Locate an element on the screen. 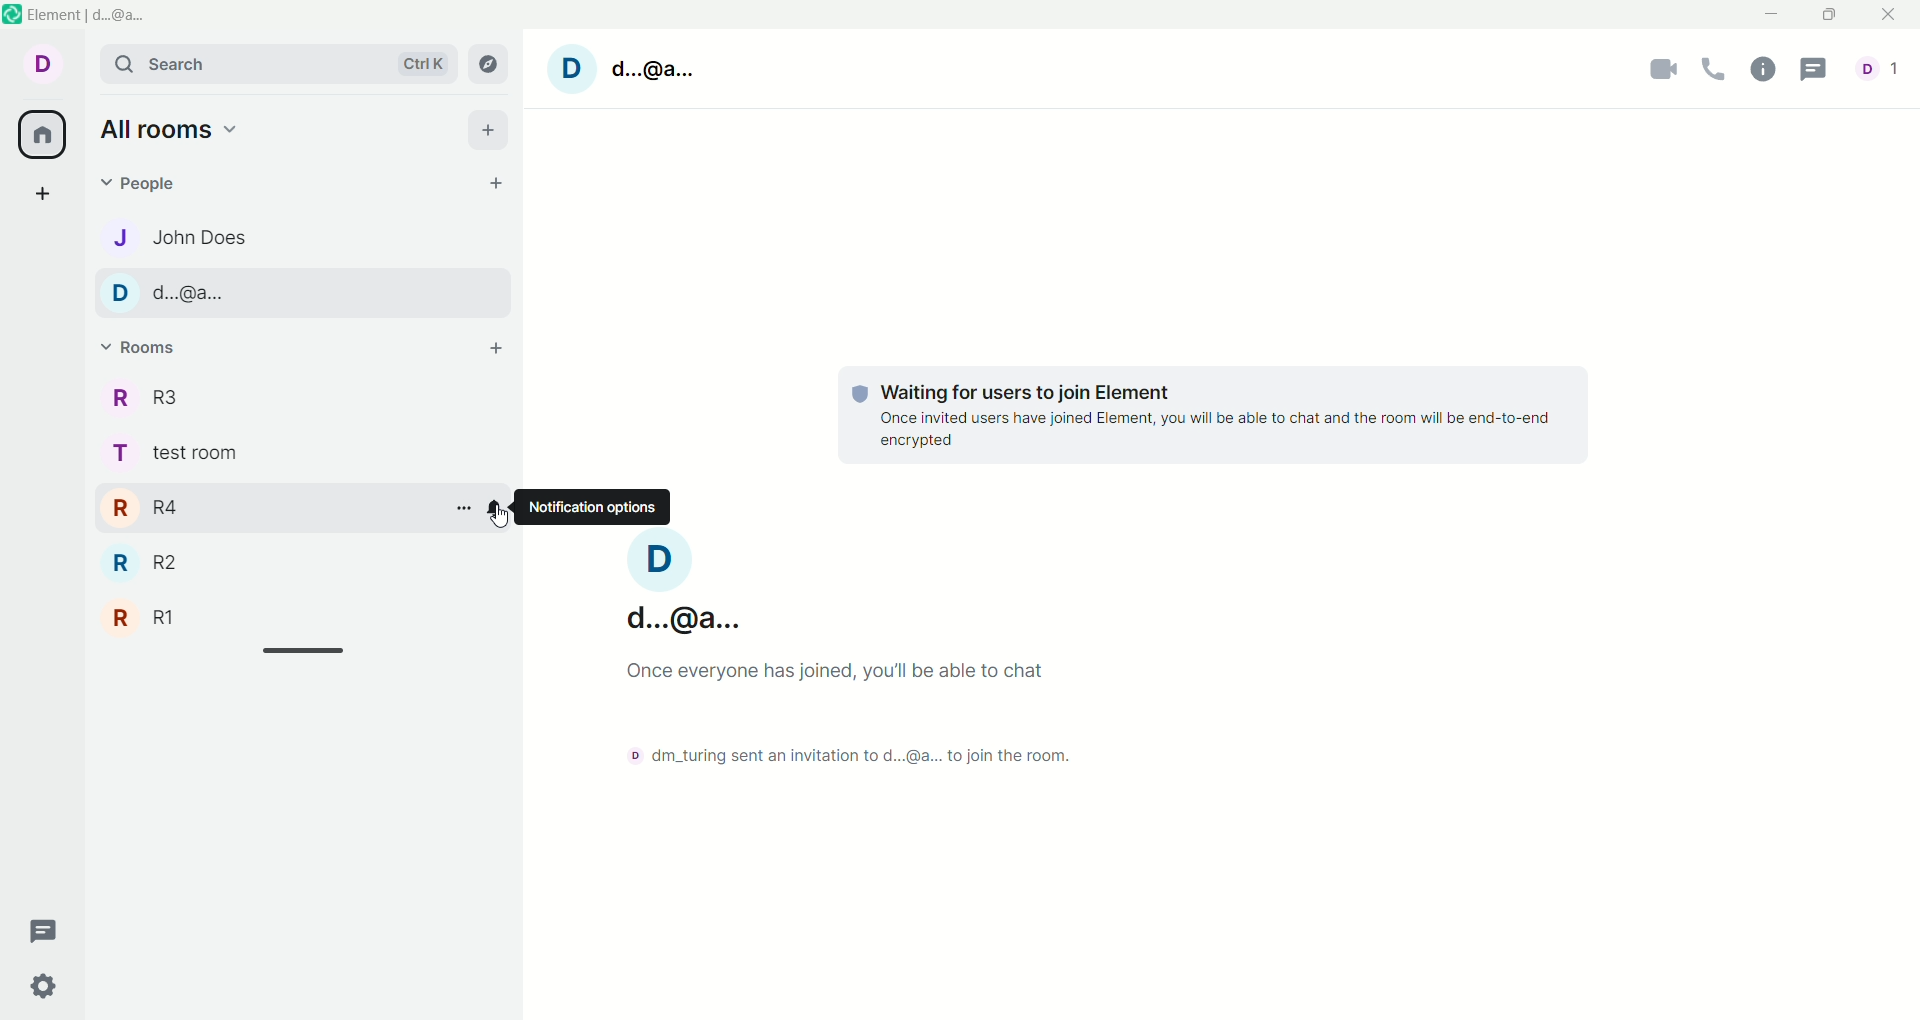 The image size is (1920, 1020). Current account image is located at coordinates (659, 560).